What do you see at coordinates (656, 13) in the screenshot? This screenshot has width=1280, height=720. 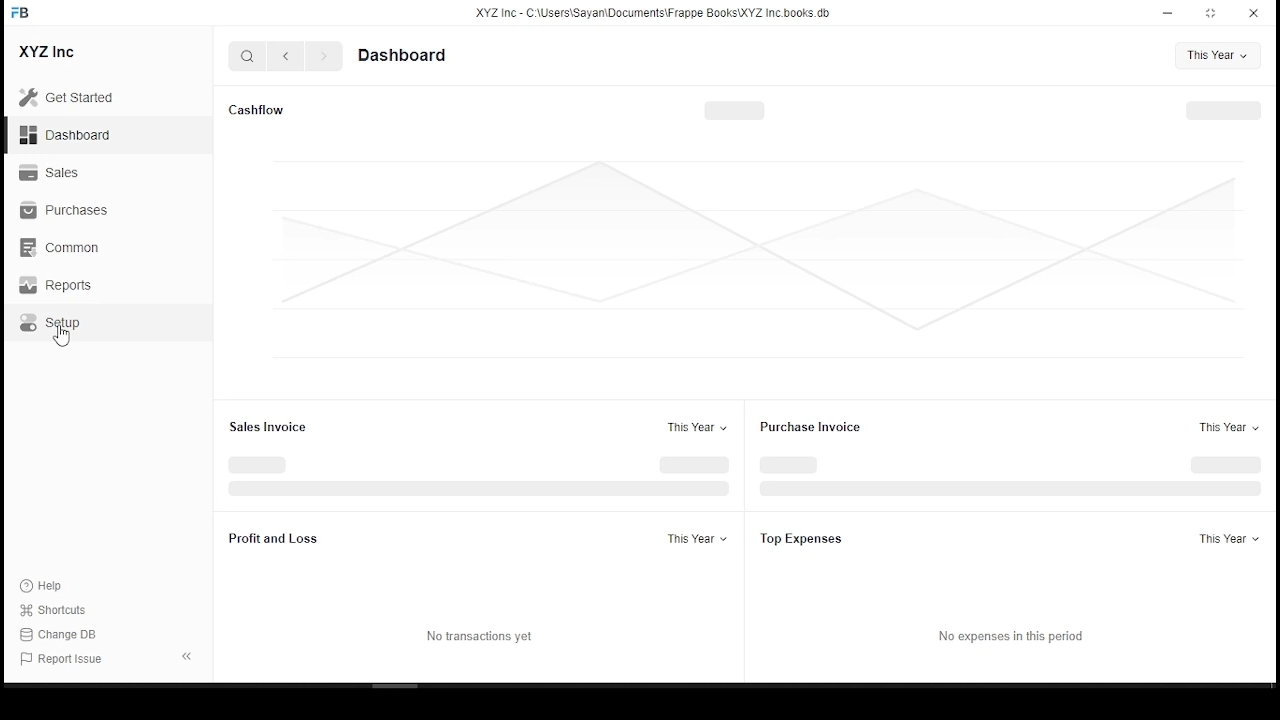 I see `XYZ Inc - C:\users\Sayan\Documents\FrappeBooks\XYZ Incbooks.db` at bounding box center [656, 13].